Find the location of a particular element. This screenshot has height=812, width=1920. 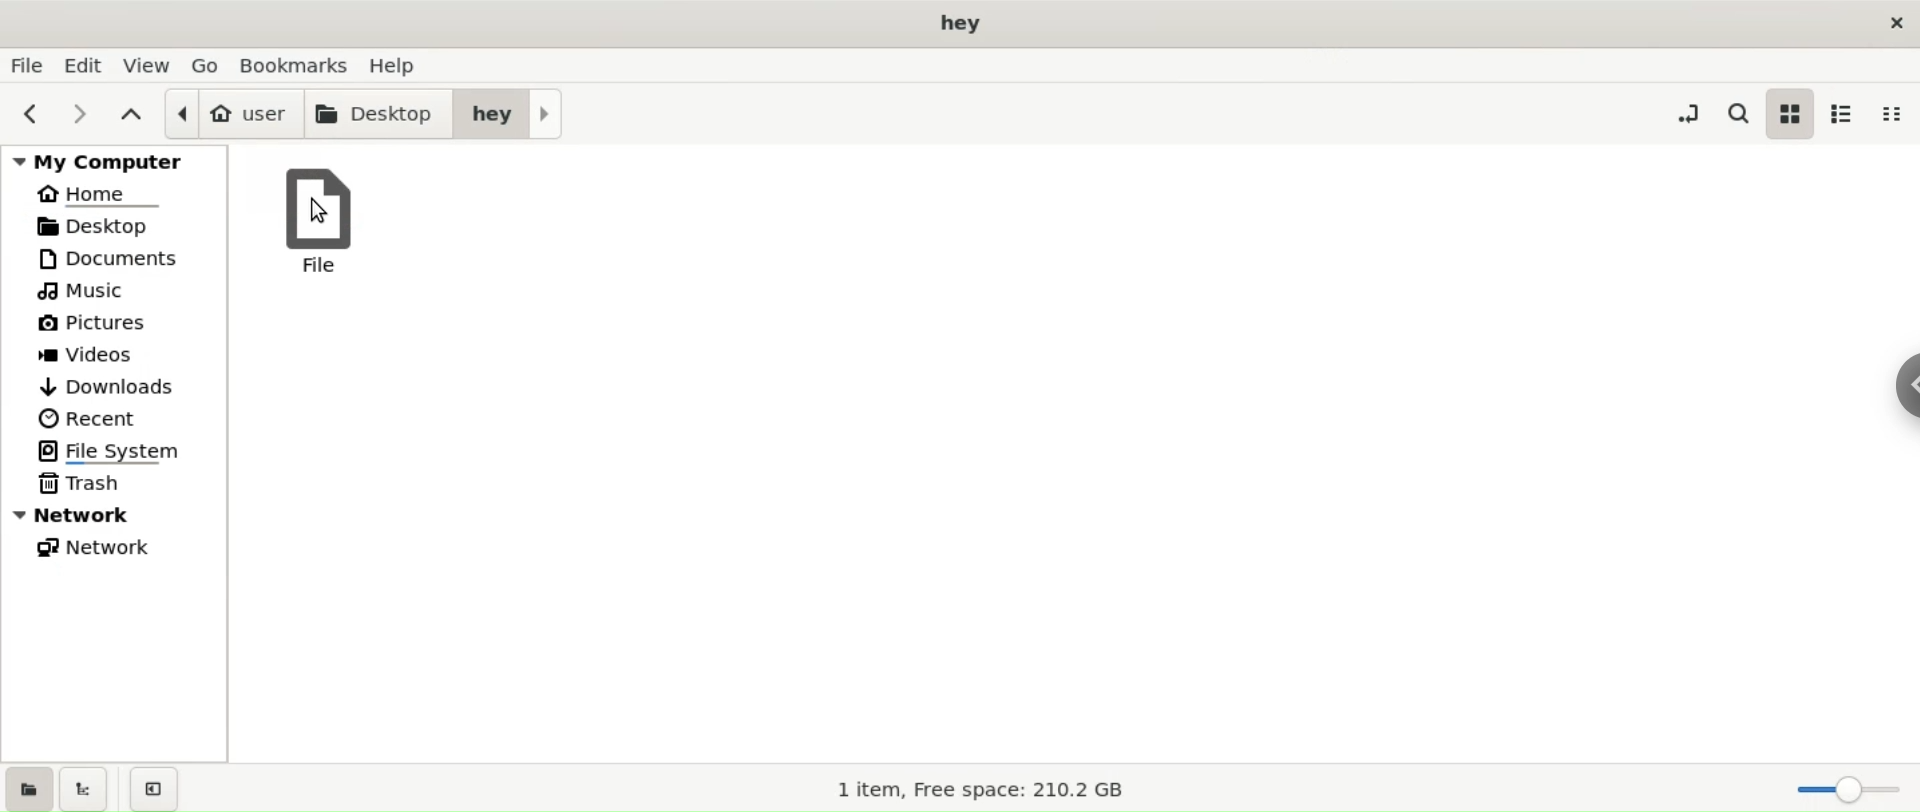

compact view is located at coordinates (1892, 117).